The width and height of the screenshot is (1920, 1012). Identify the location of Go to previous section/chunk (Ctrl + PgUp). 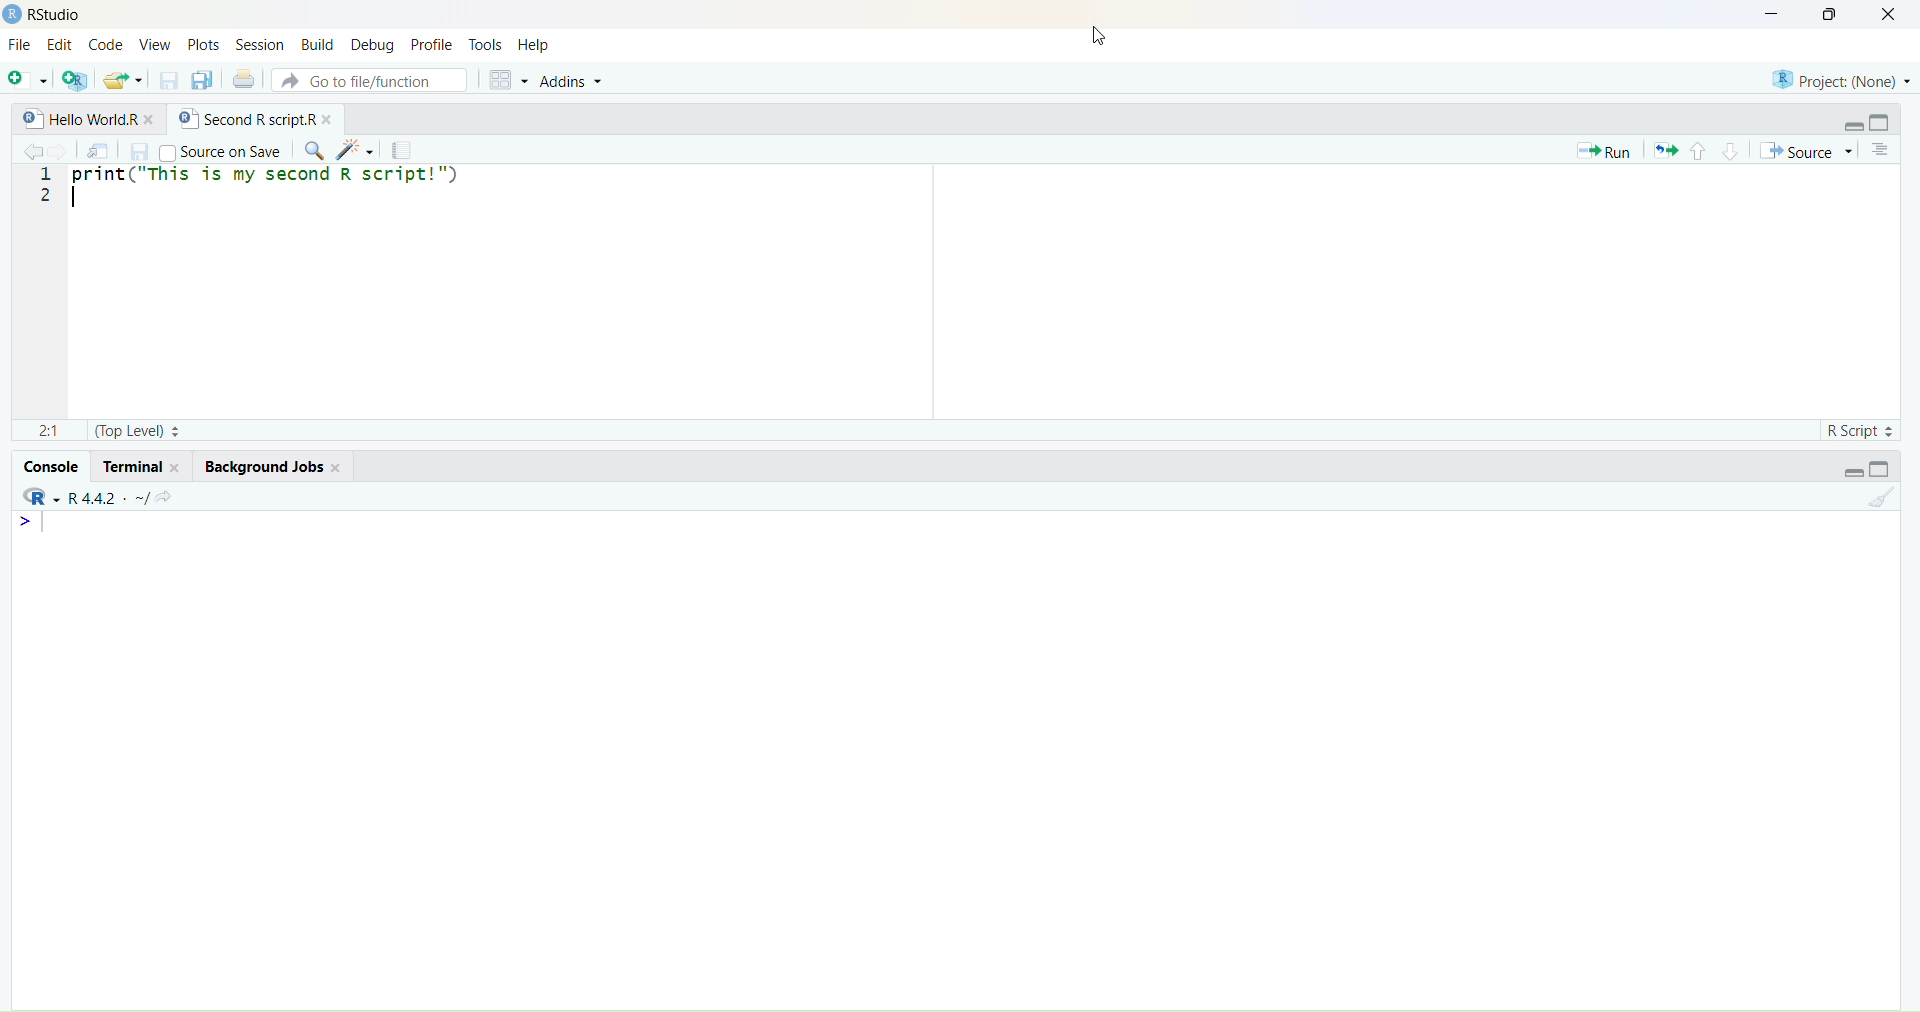
(1697, 149).